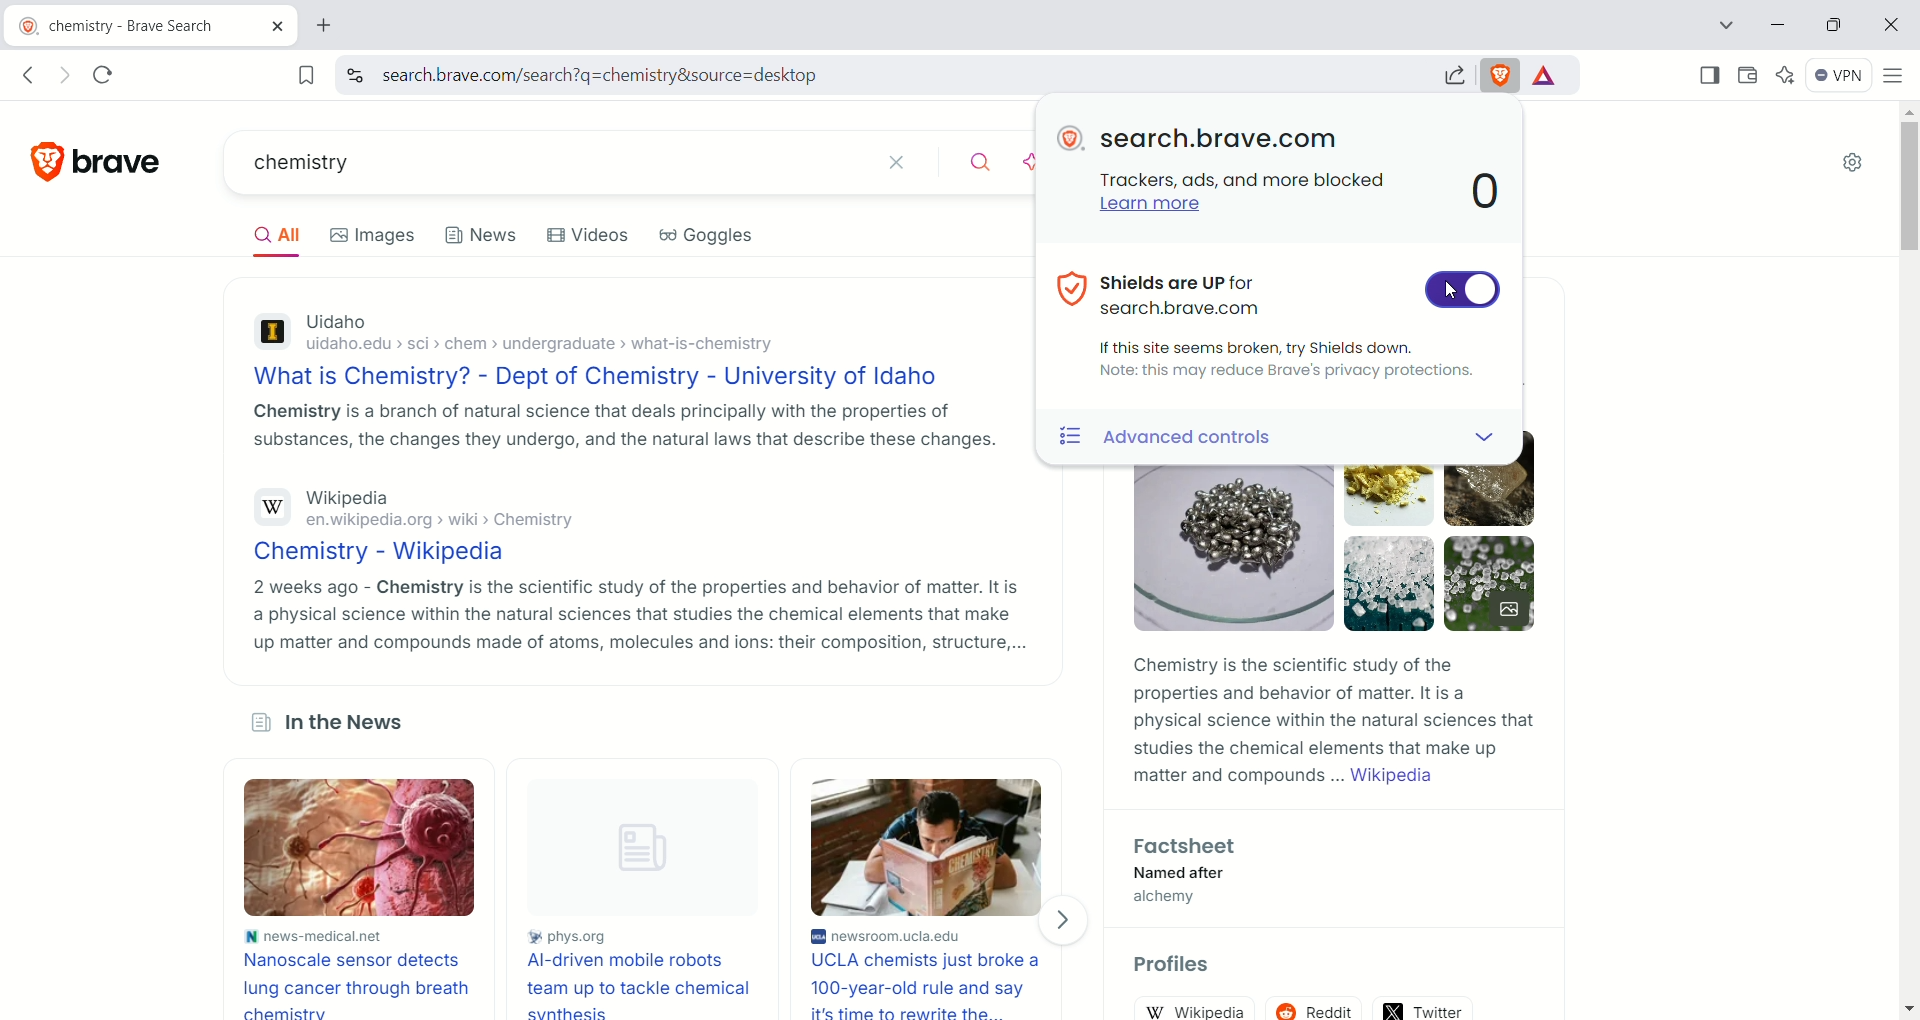 Image resolution: width=1920 pixels, height=1020 pixels. Describe the element at coordinates (34, 74) in the screenshot. I see `click to go back, hold to see history` at that location.